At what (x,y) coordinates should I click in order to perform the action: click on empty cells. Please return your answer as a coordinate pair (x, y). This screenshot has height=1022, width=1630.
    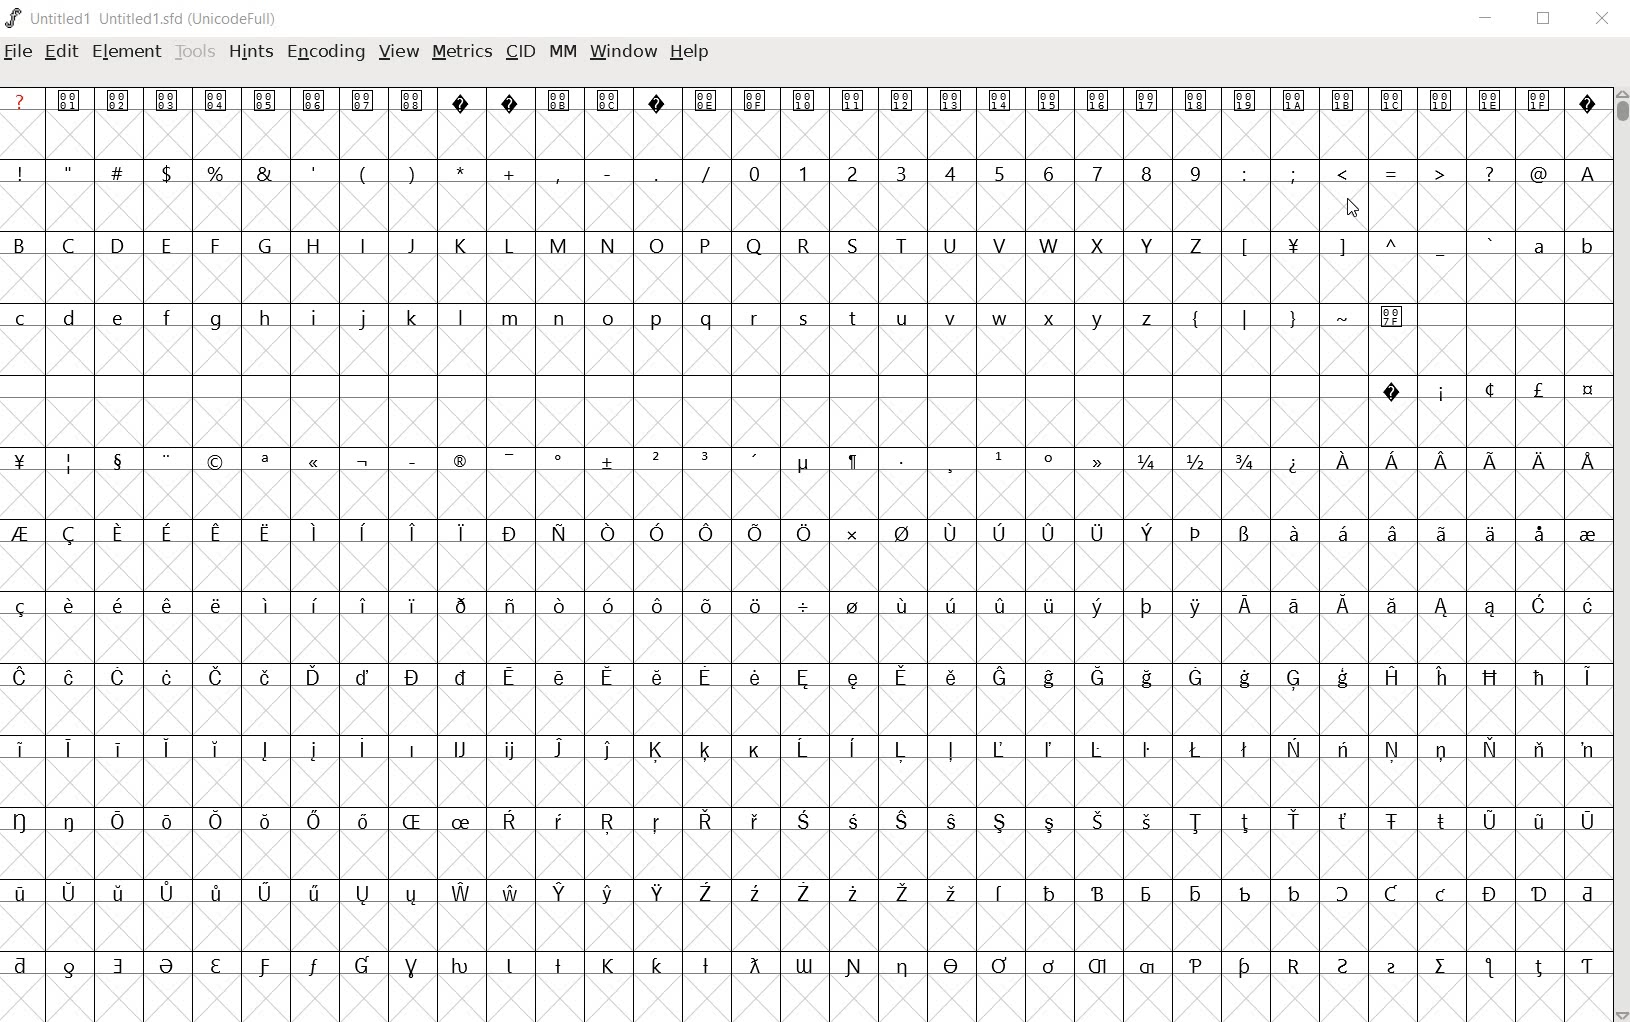
    Looking at the image, I should click on (809, 568).